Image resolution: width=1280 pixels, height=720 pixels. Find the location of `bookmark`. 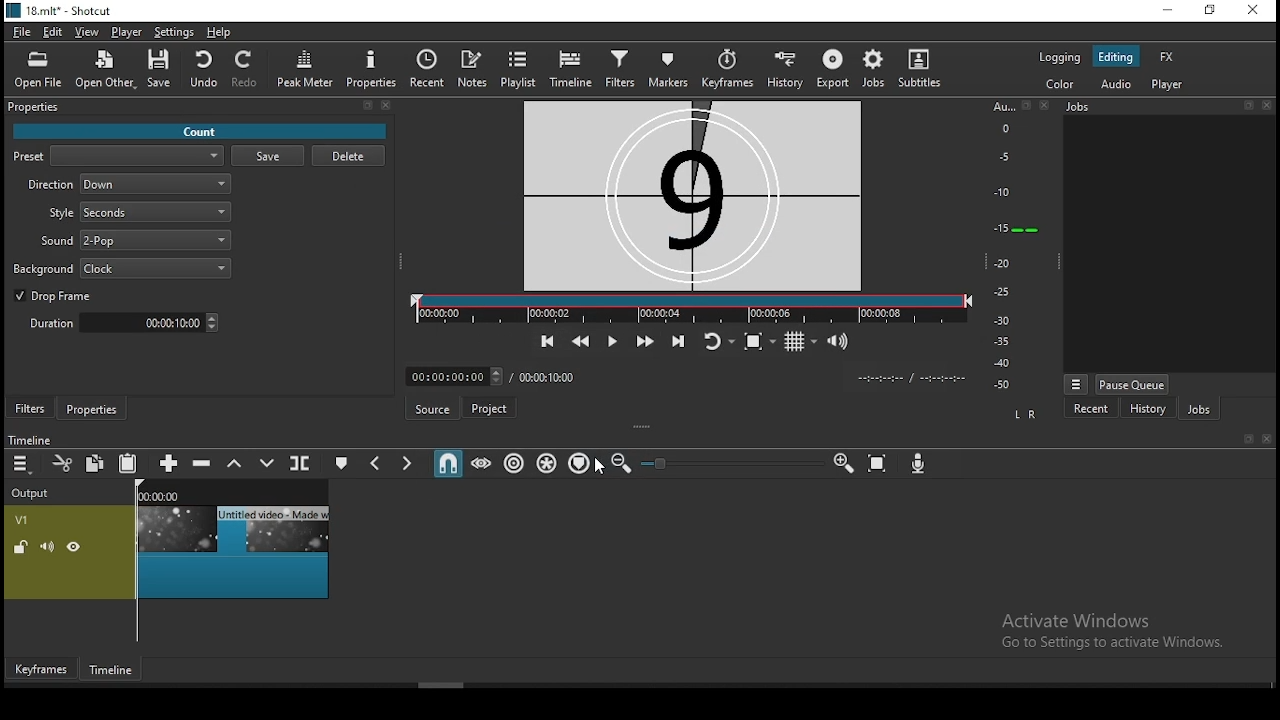

bookmark is located at coordinates (1247, 439).